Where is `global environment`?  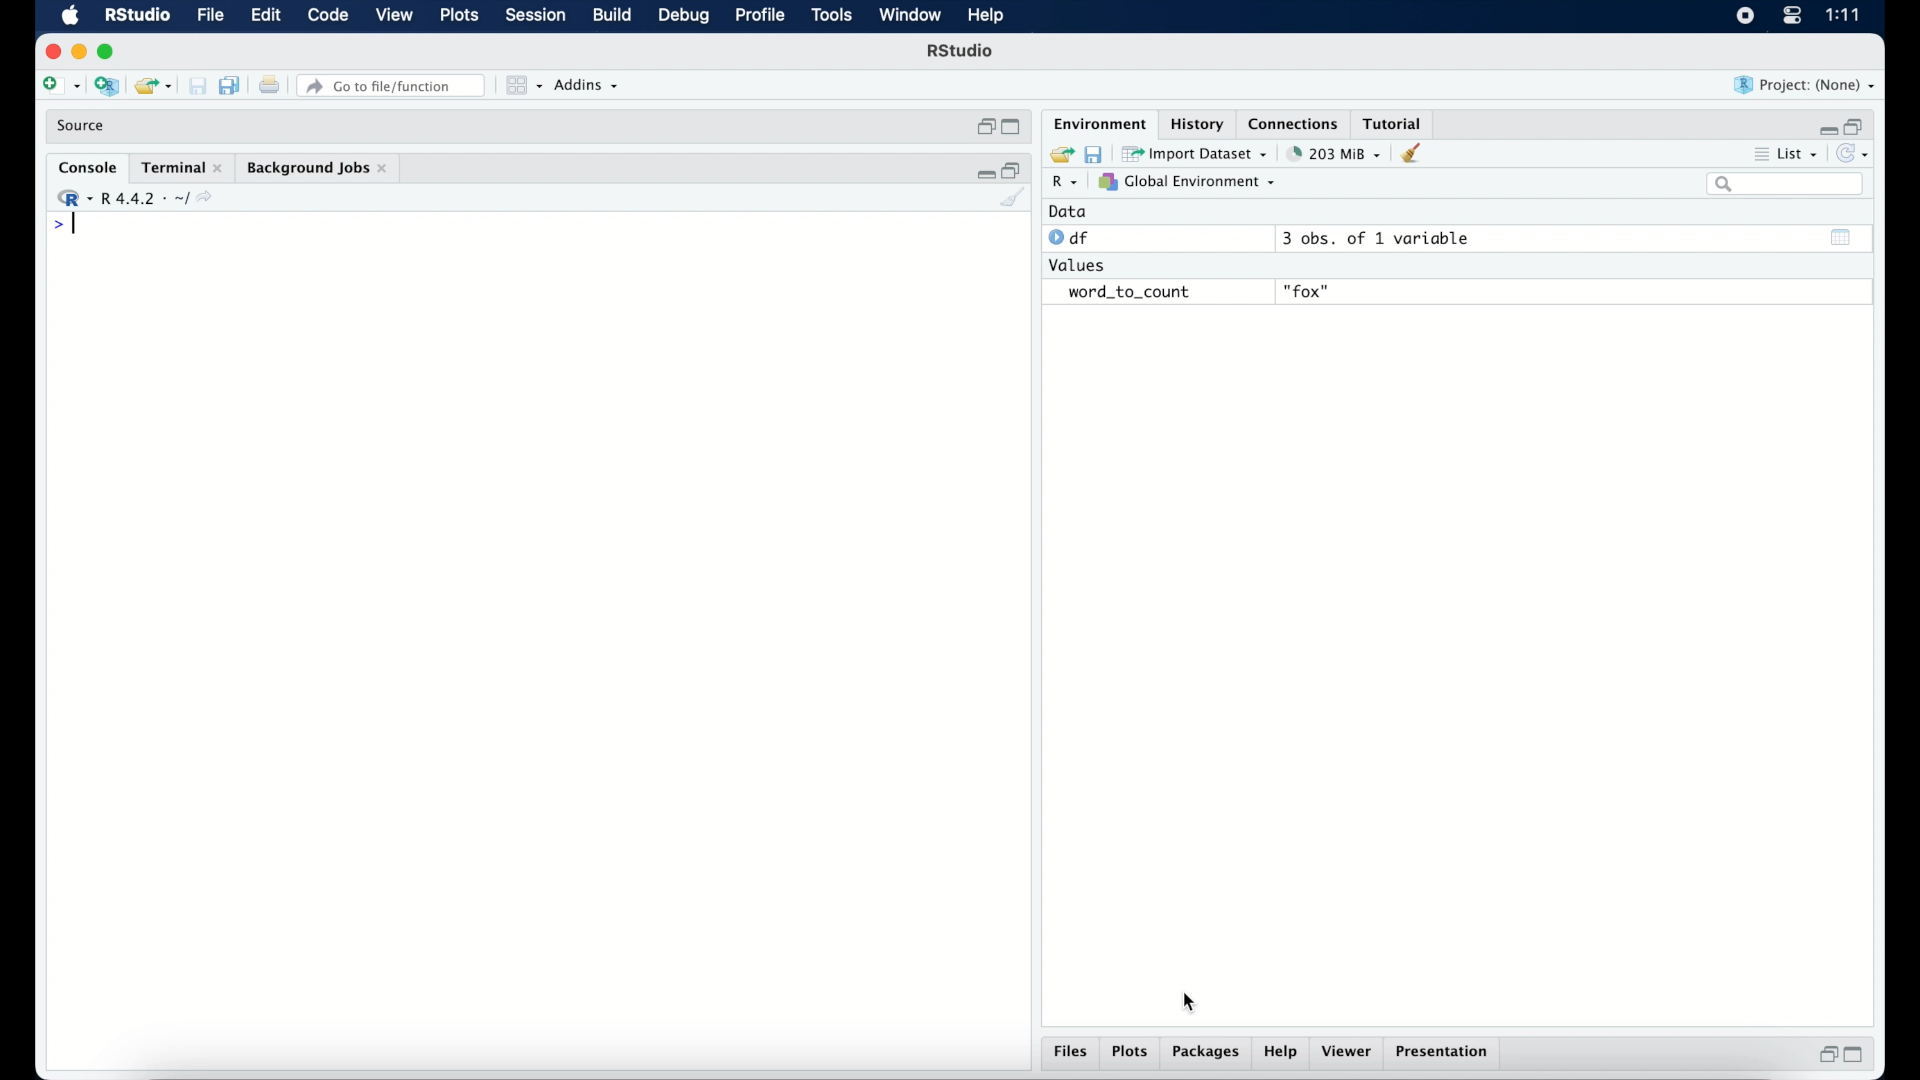 global environment is located at coordinates (1187, 181).